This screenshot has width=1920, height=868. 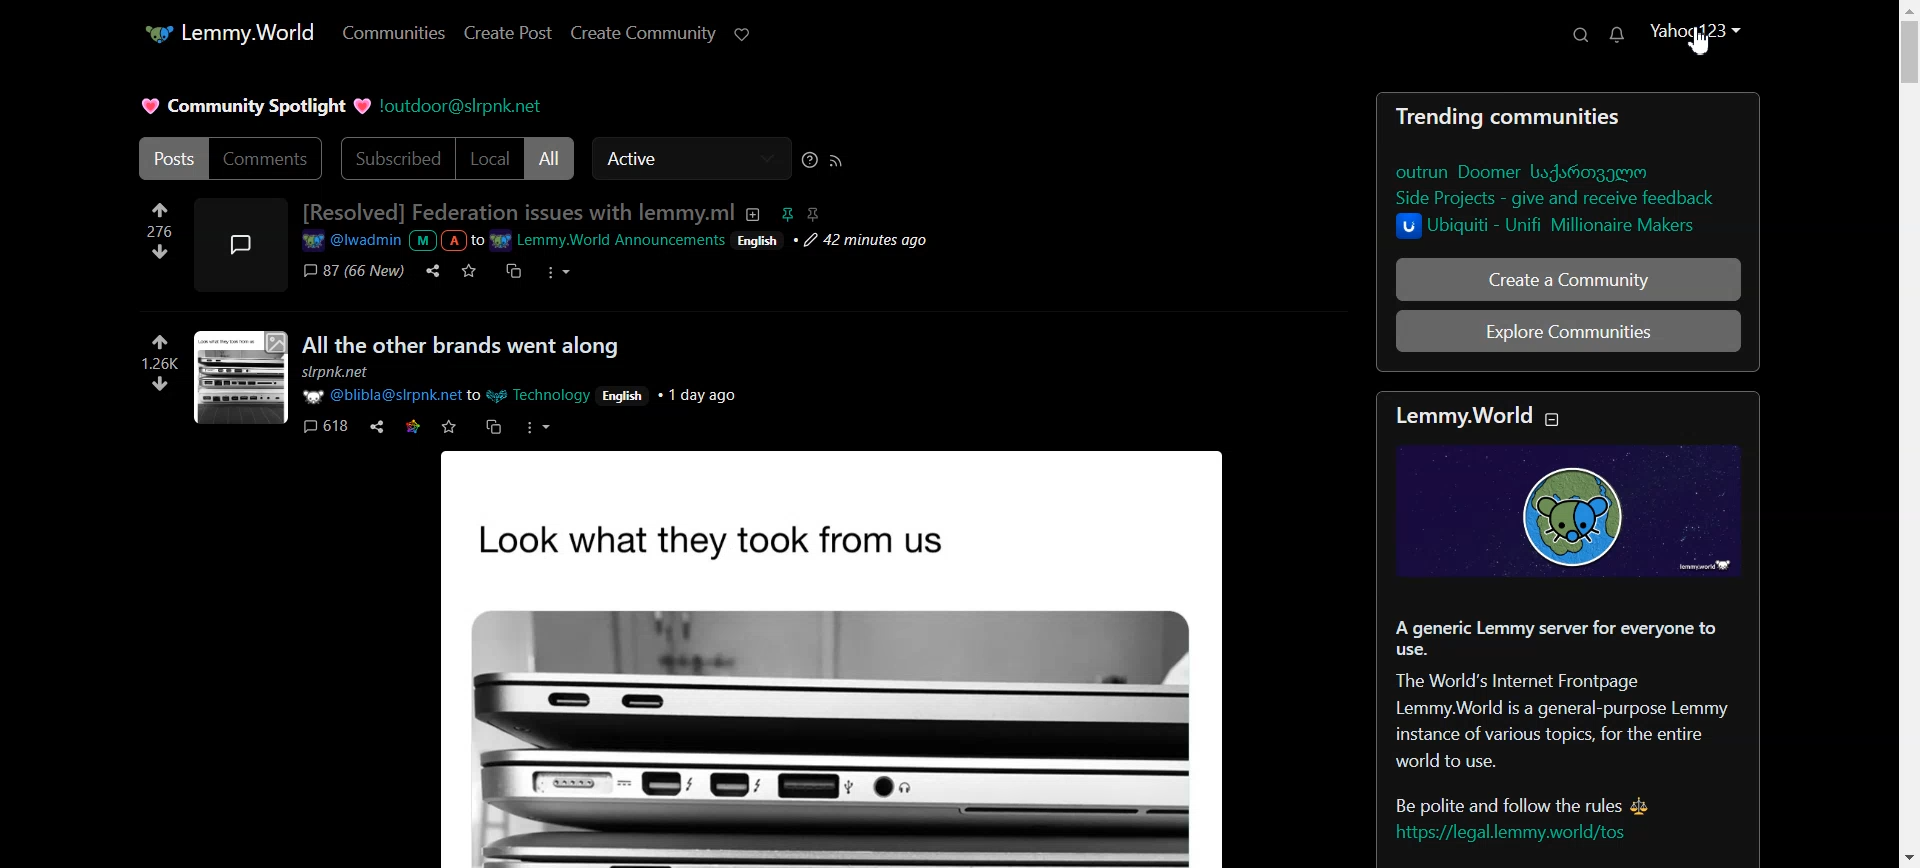 What do you see at coordinates (325, 425) in the screenshot?
I see `618` at bounding box center [325, 425].